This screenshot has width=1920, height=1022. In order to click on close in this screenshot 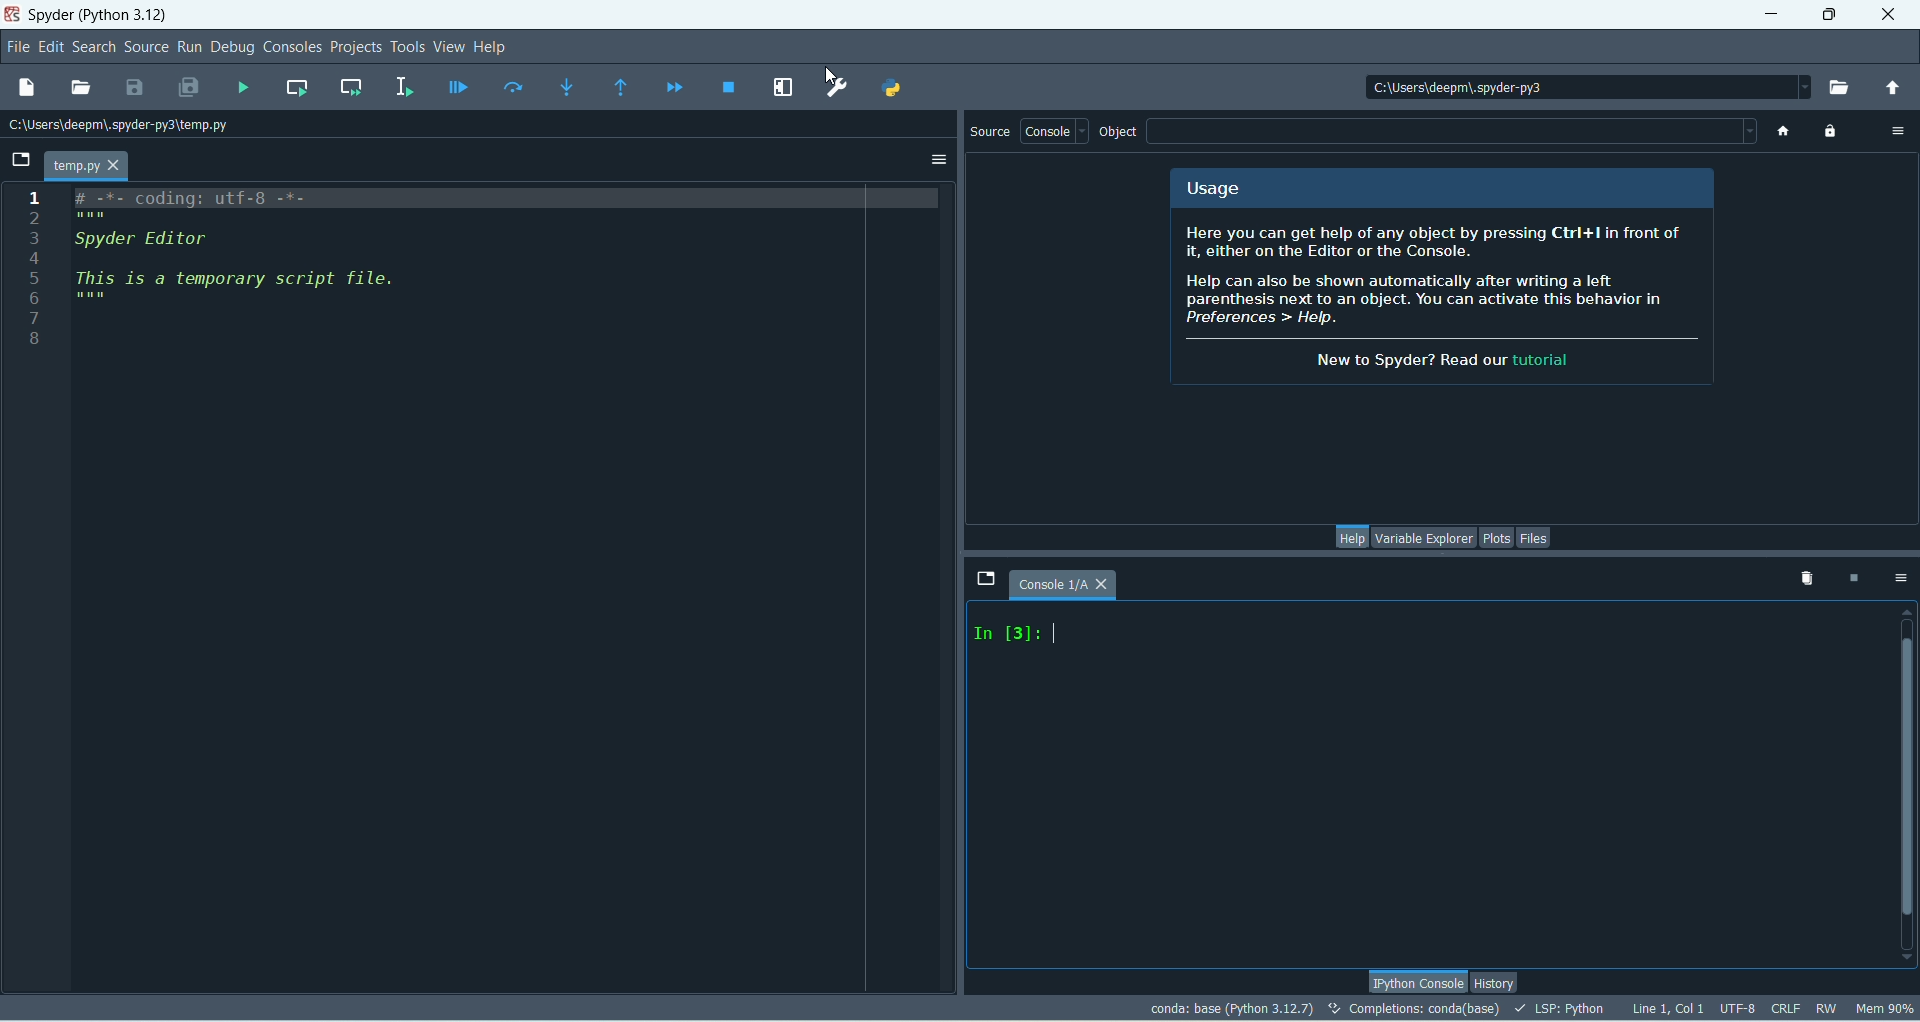, I will do `click(1887, 14)`.